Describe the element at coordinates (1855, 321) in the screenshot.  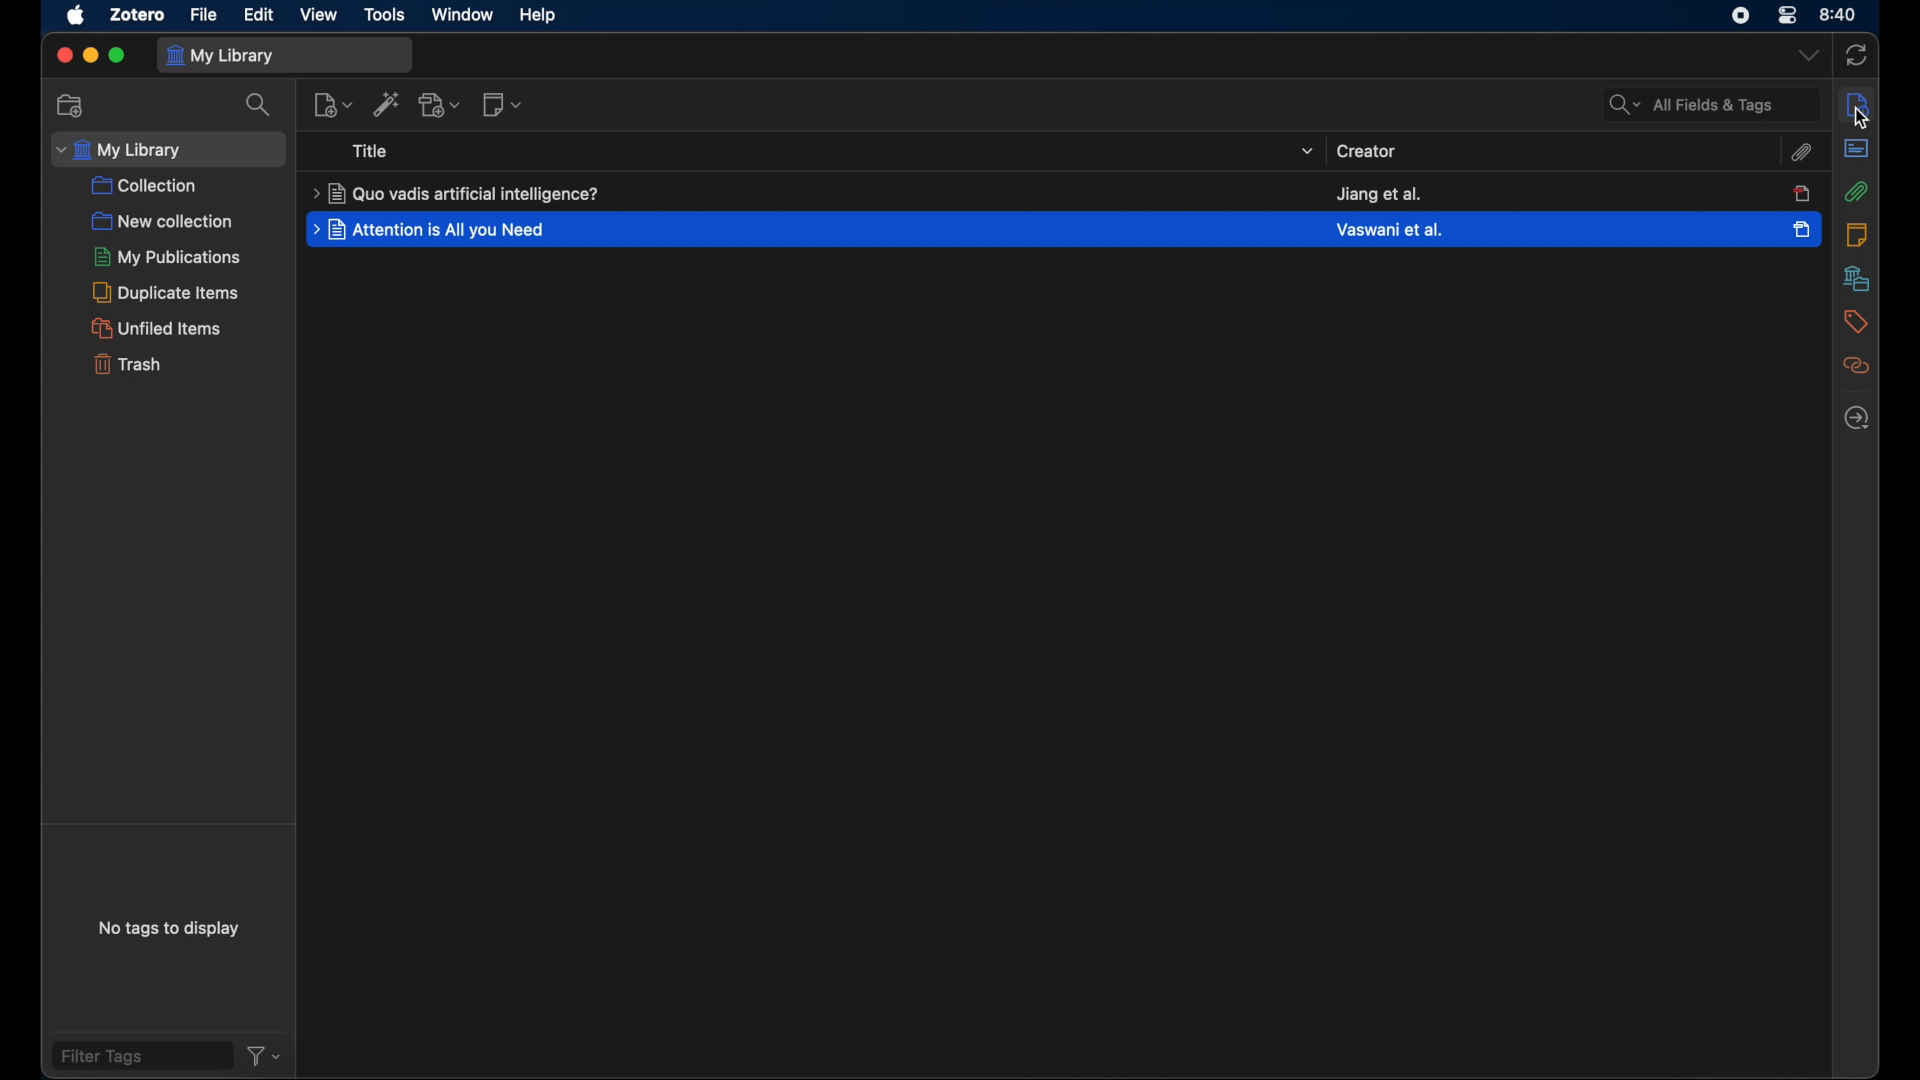
I see `tags` at that location.